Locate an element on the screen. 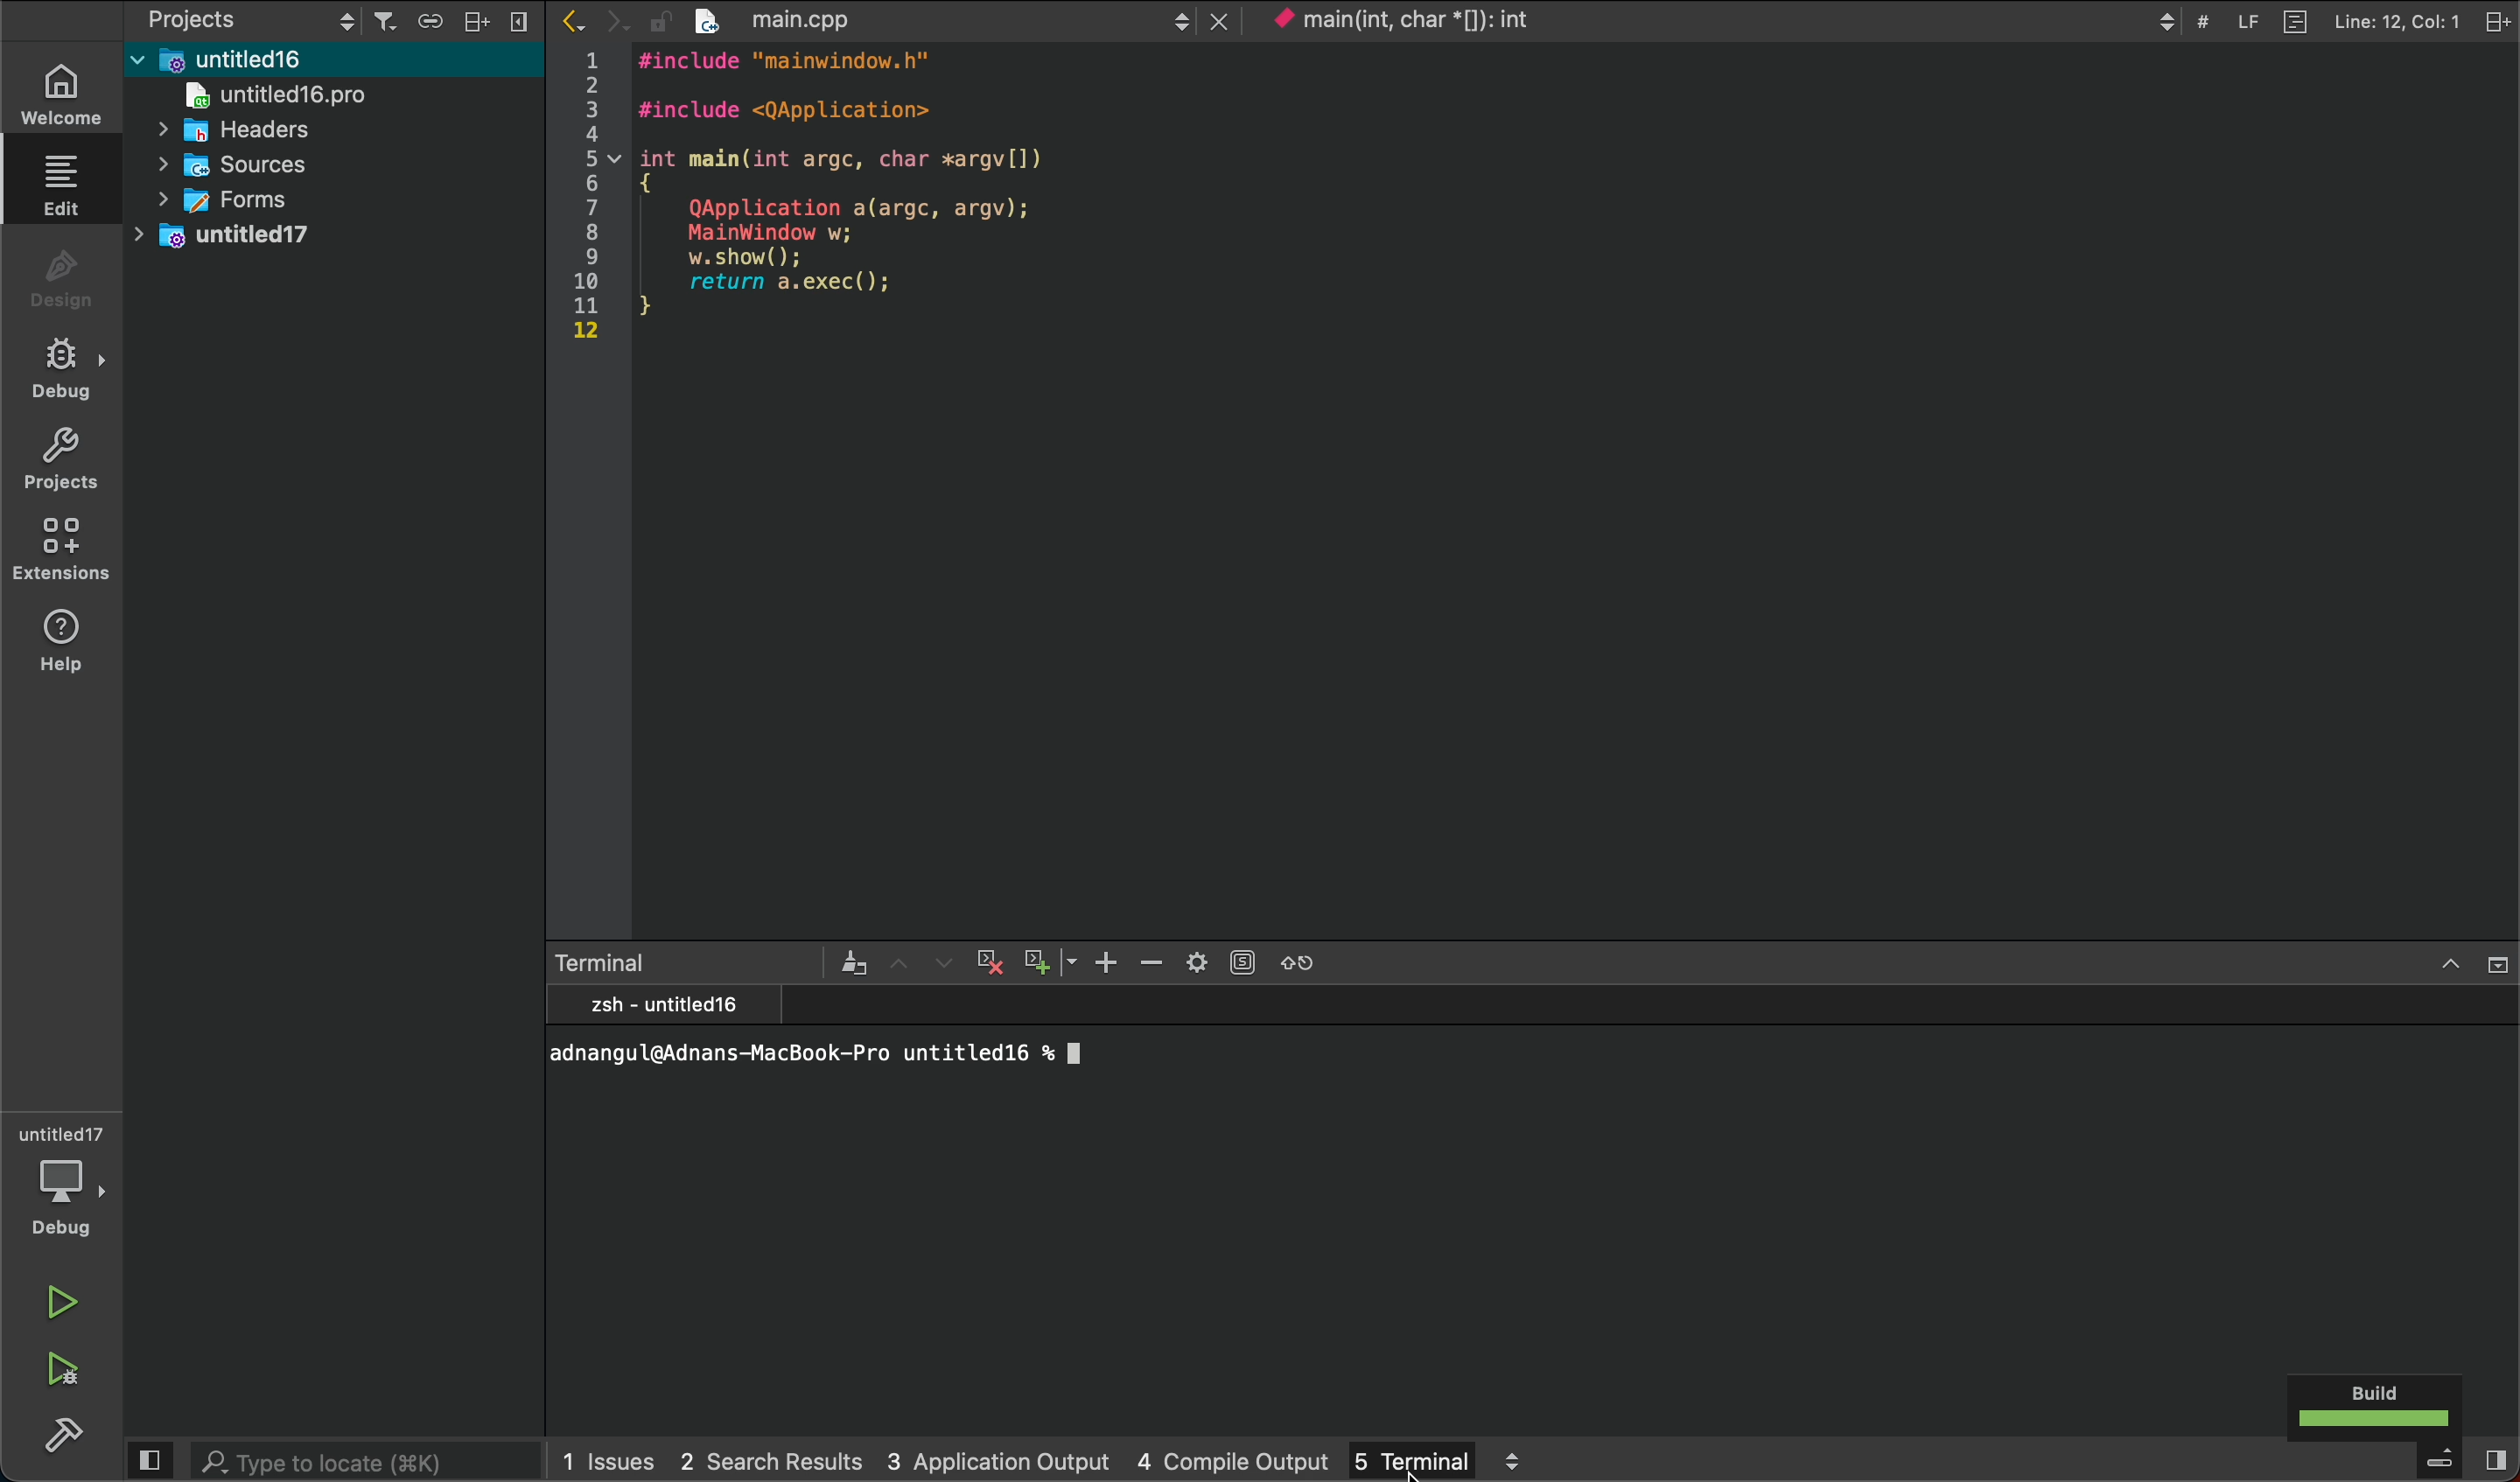  up/down is located at coordinates (1176, 21).